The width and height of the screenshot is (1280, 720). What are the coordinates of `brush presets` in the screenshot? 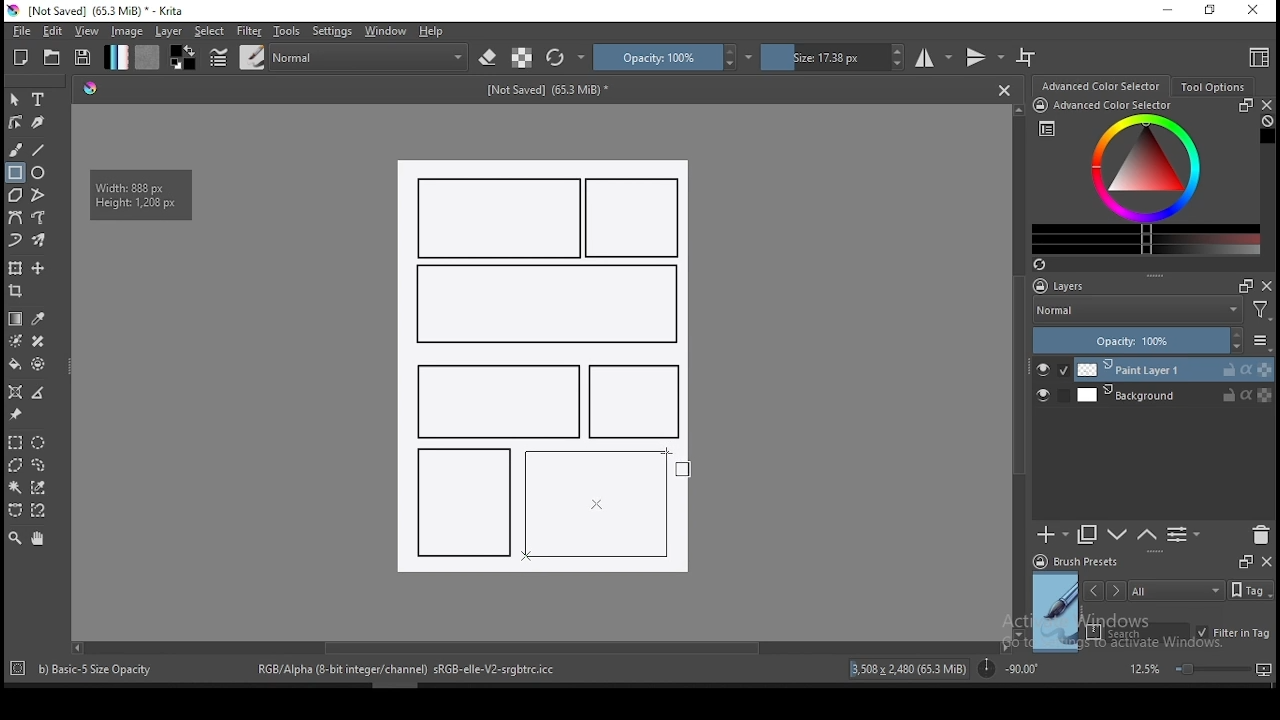 It's located at (1082, 562).